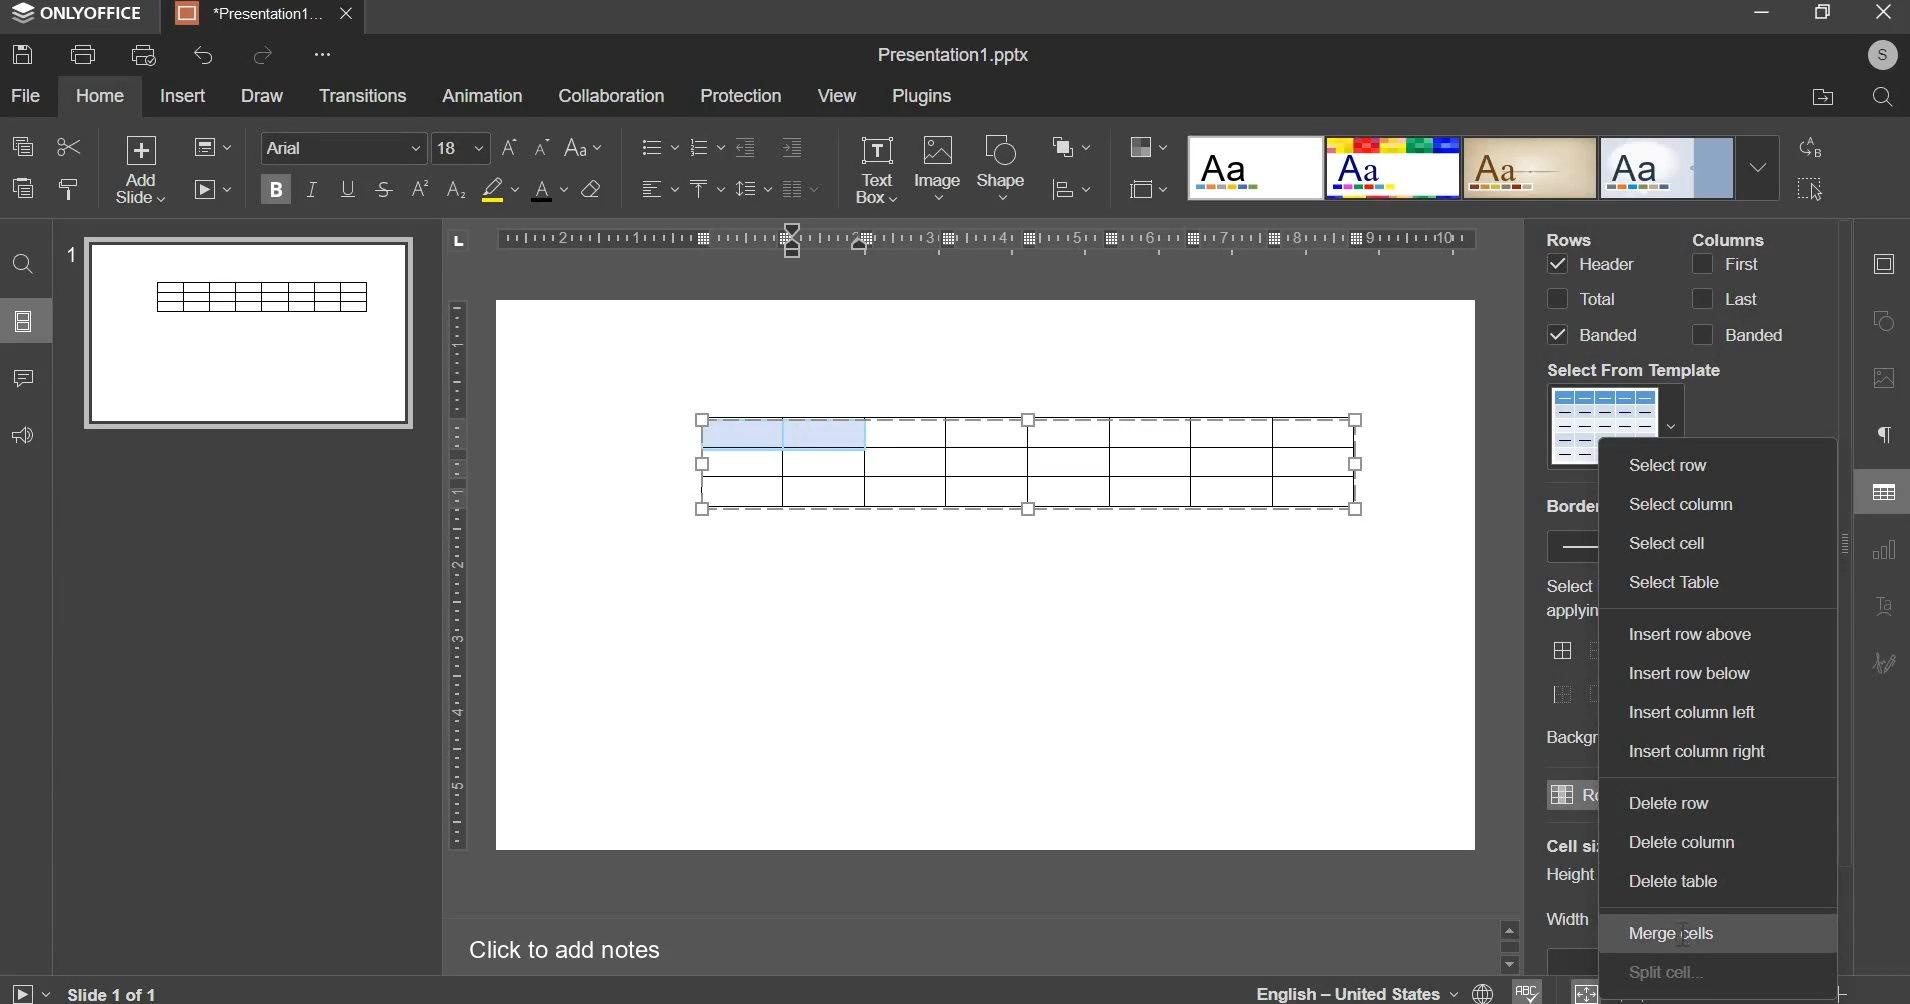 The image size is (1910, 1004). What do you see at coordinates (1003, 167) in the screenshot?
I see `shape` at bounding box center [1003, 167].